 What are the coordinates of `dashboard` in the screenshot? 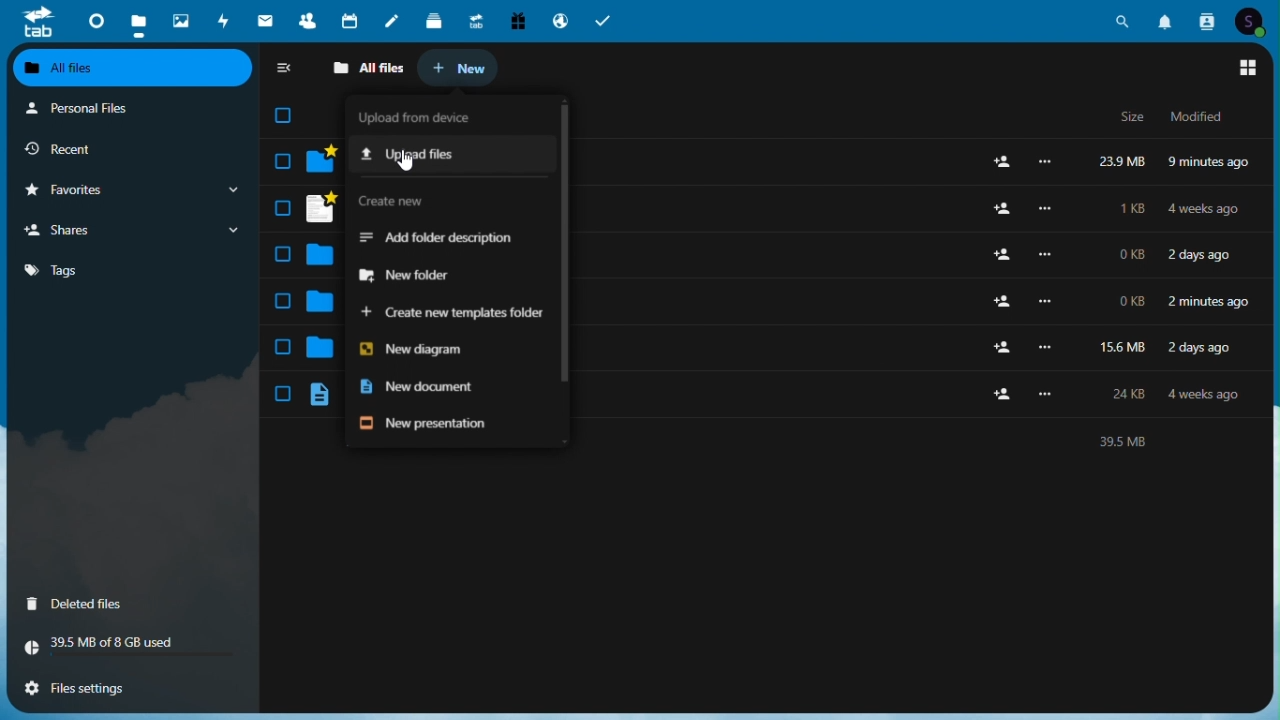 It's located at (95, 19).